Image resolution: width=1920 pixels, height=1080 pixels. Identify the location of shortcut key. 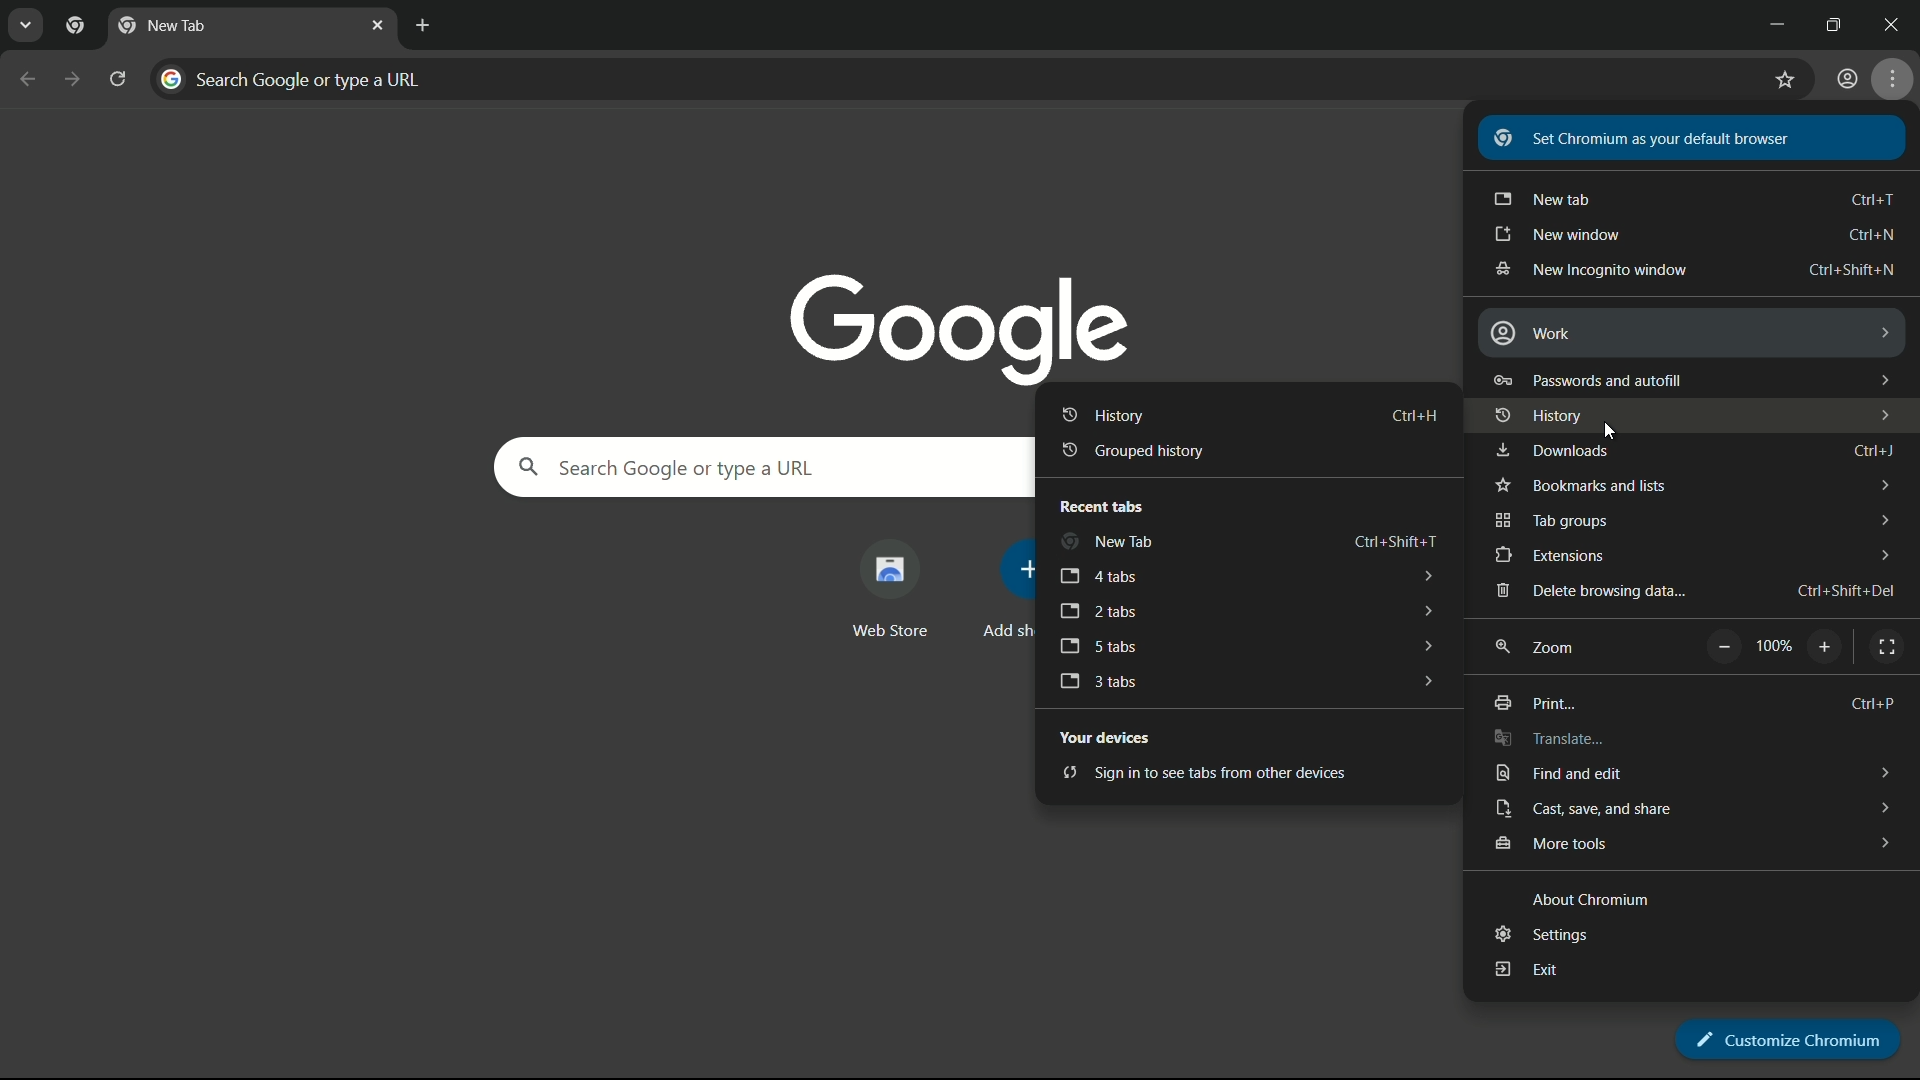
(1393, 542).